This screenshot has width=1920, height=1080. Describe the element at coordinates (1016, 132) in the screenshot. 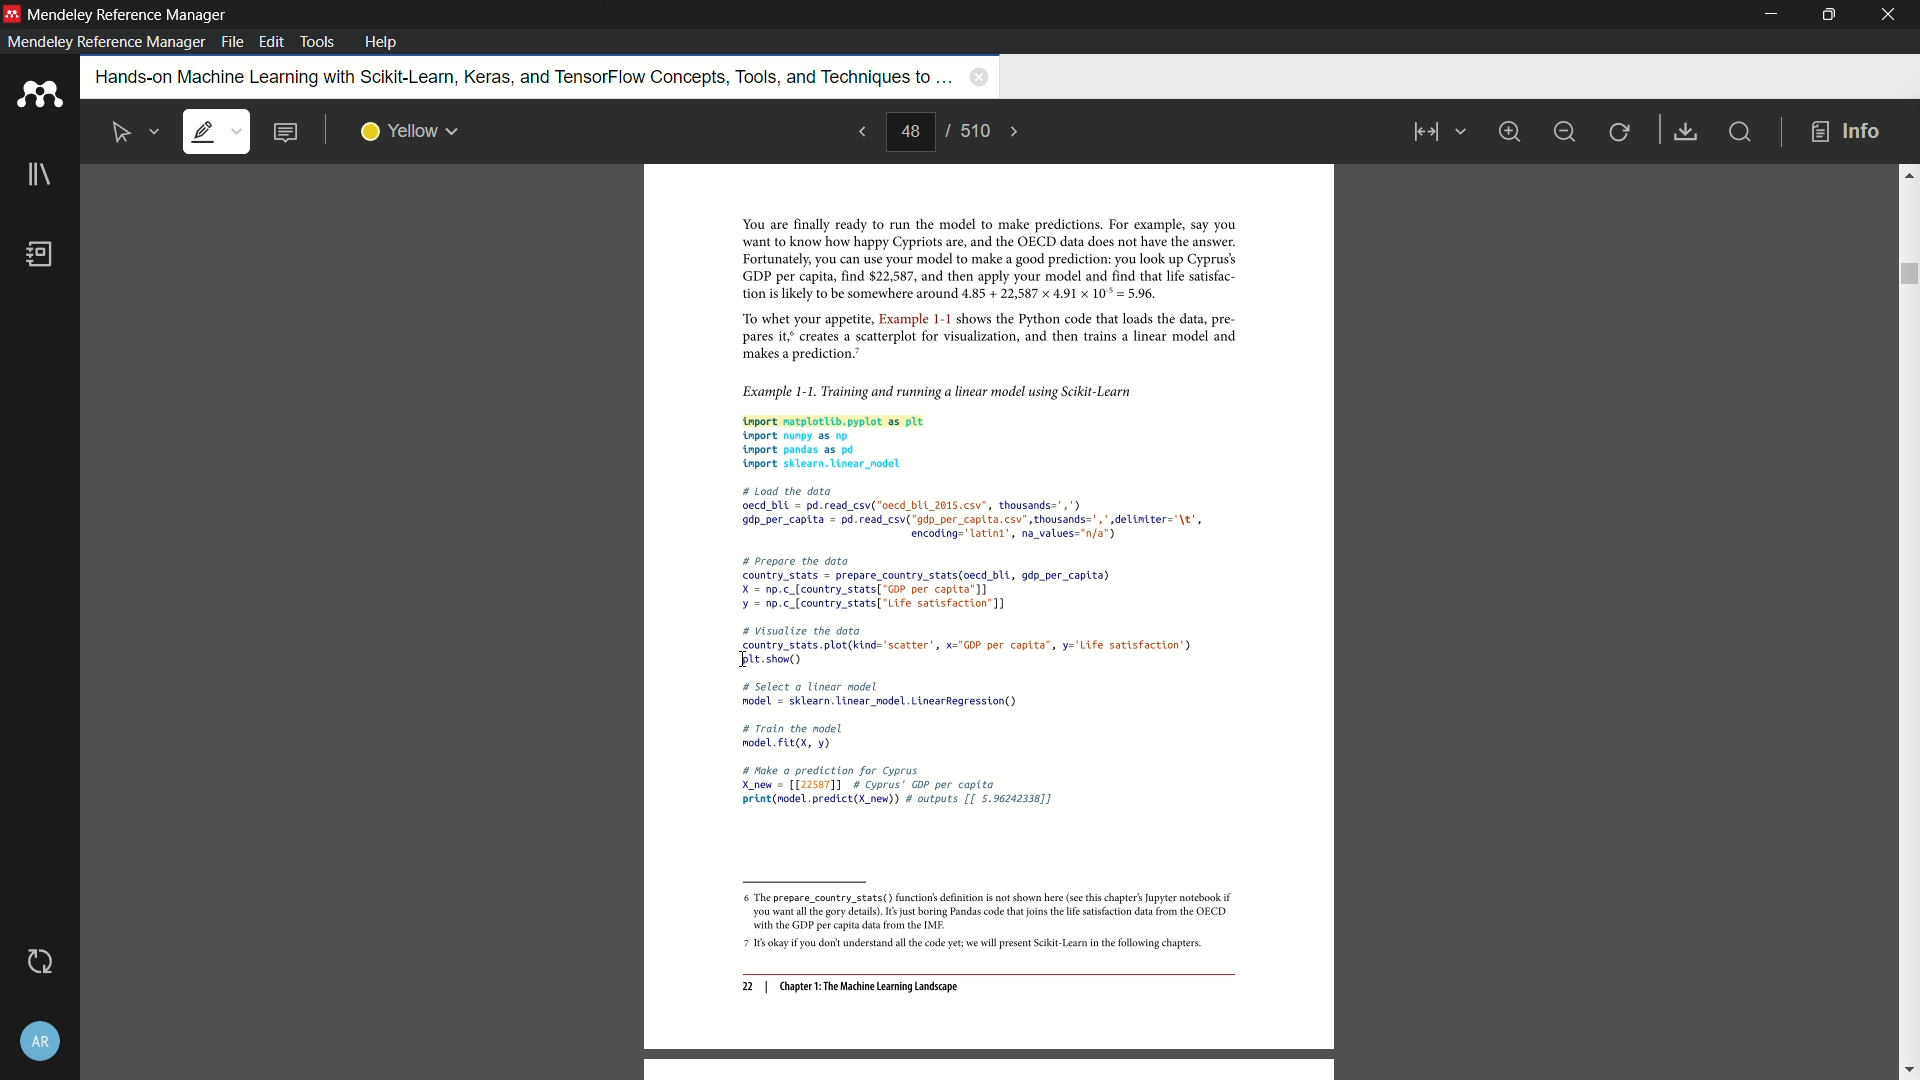

I see `next page` at that location.